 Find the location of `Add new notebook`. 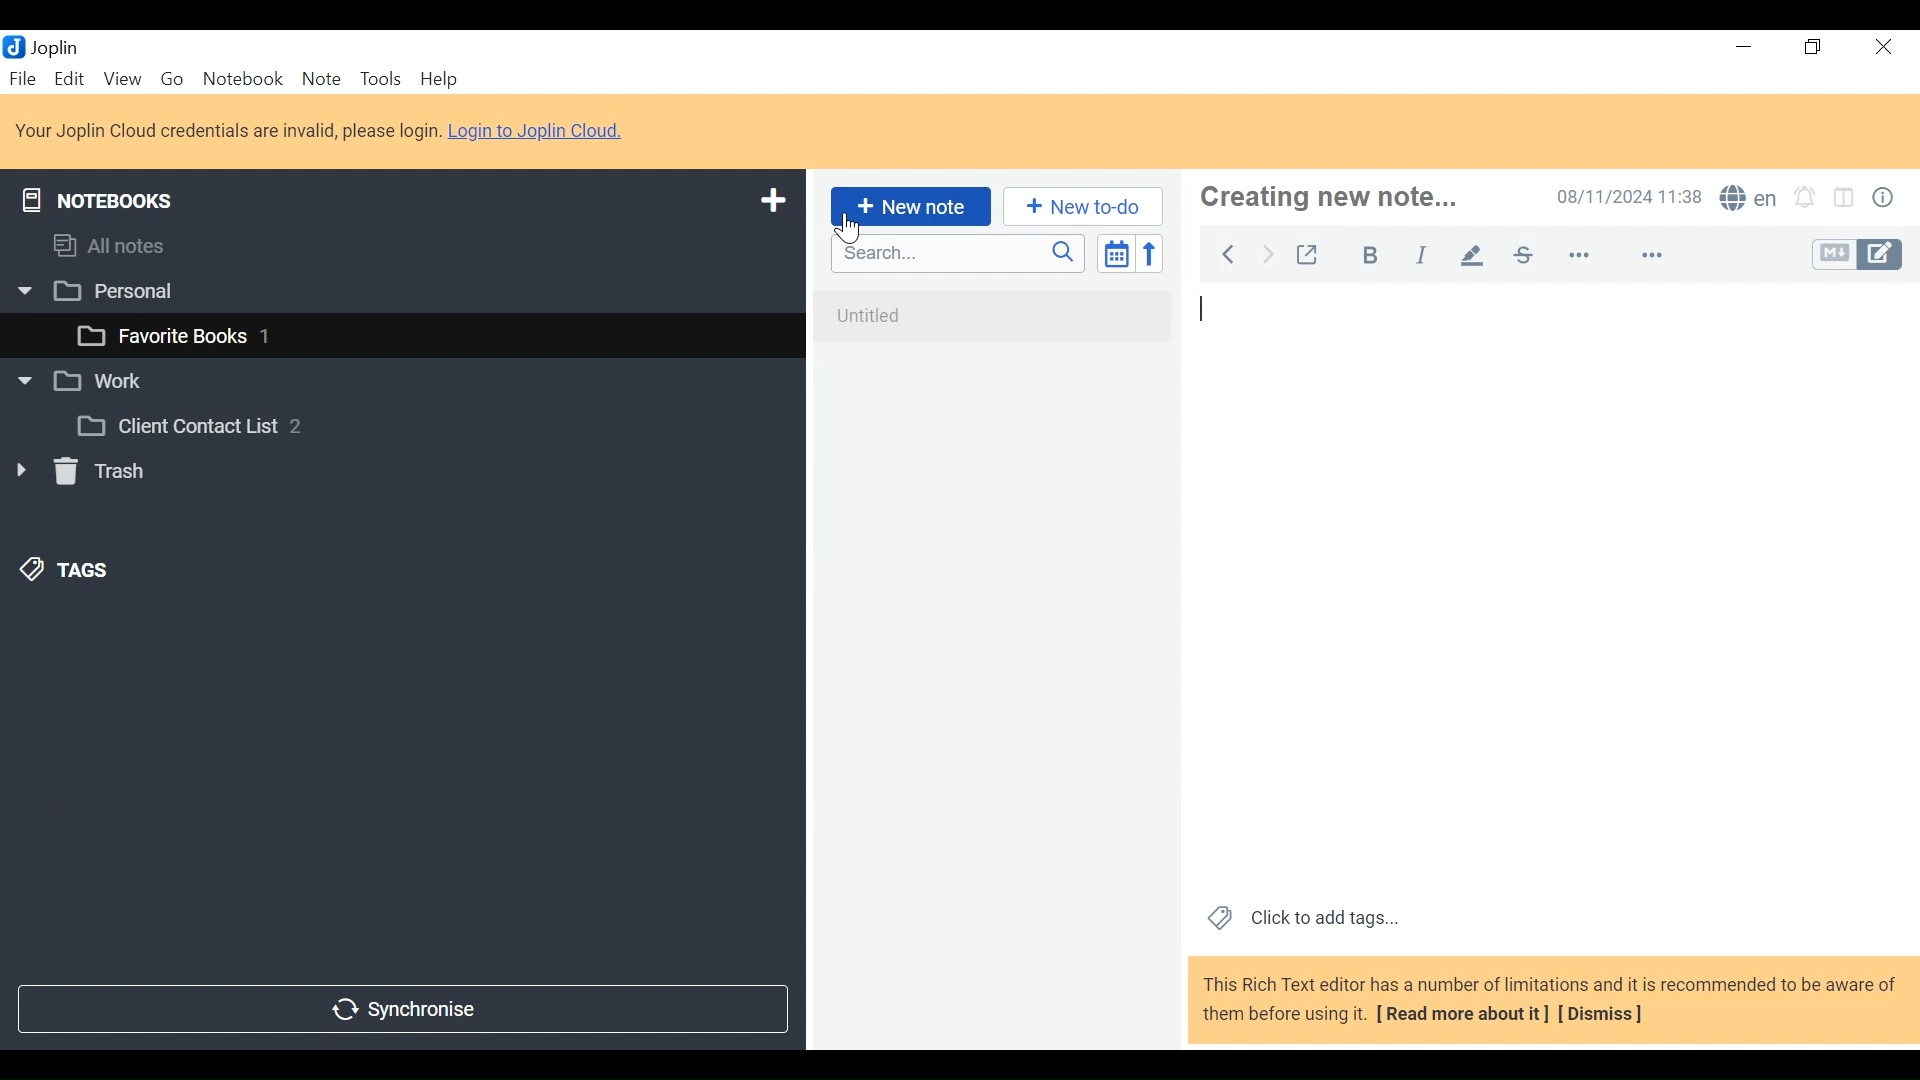

Add new notebook is located at coordinates (773, 203).